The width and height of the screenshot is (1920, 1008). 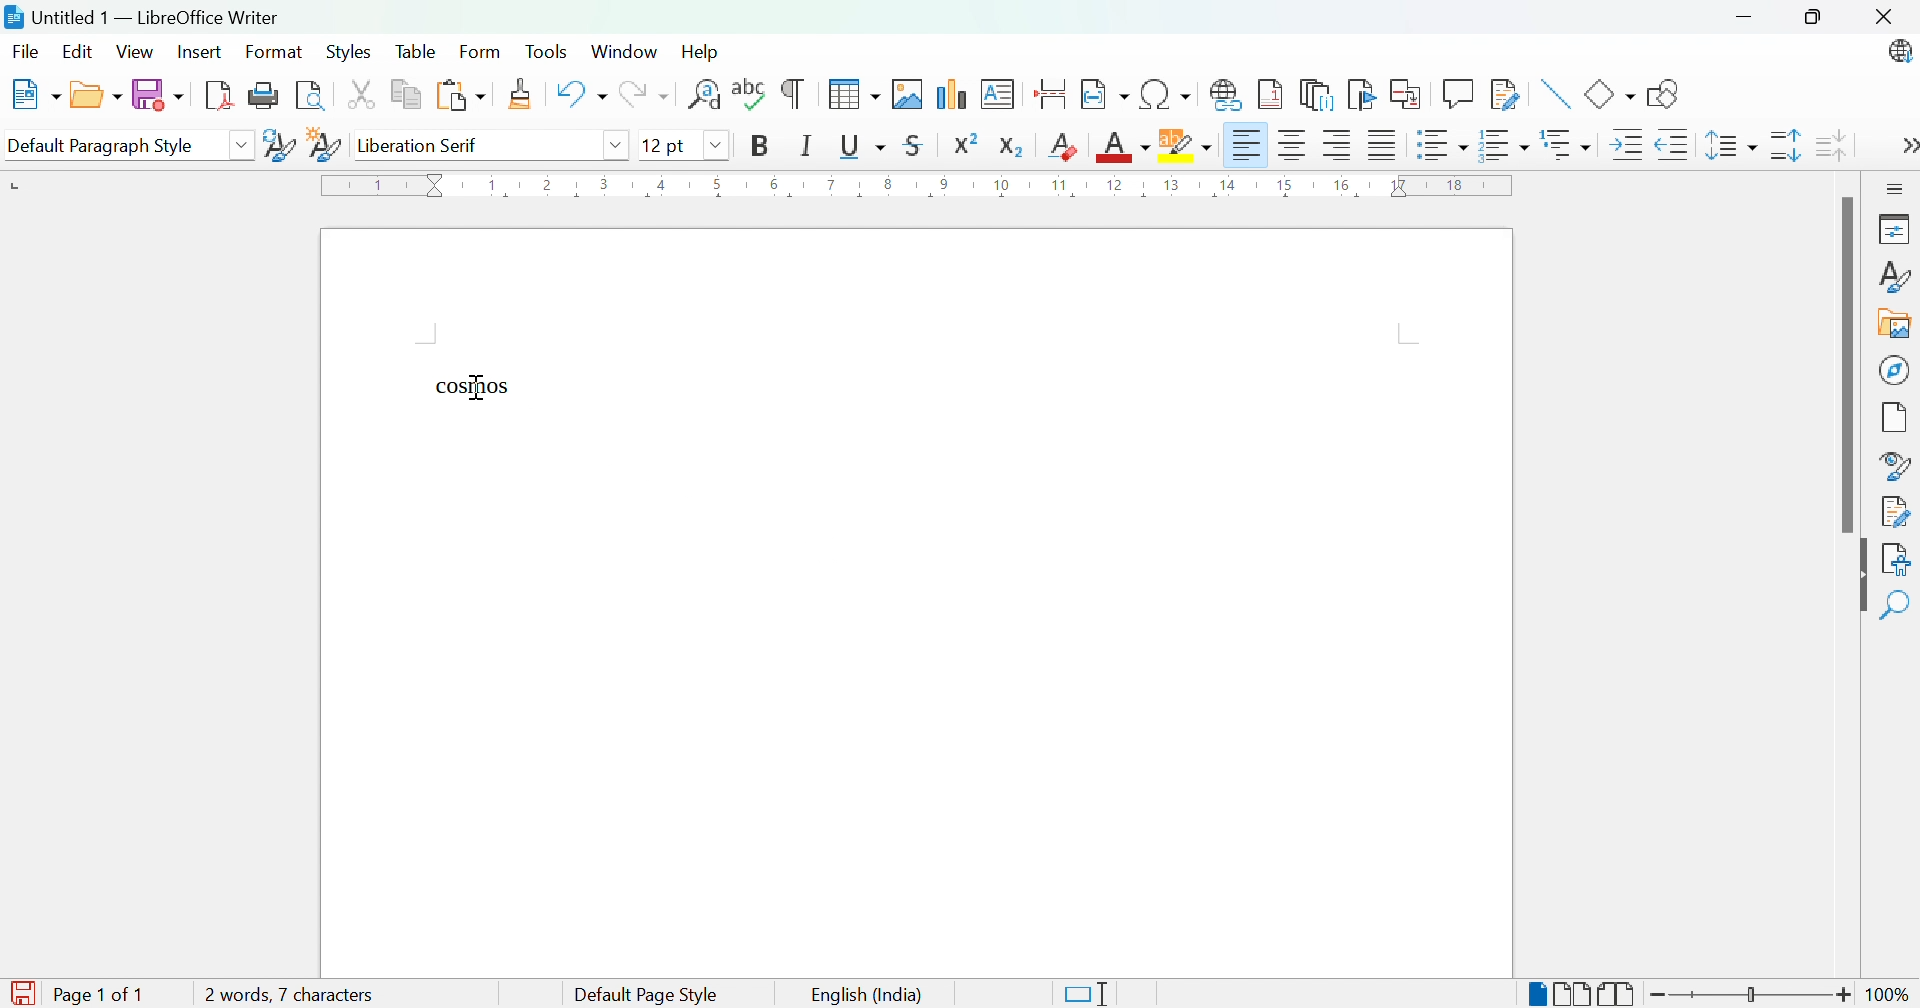 I want to click on Close, so click(x=1890, y=21).